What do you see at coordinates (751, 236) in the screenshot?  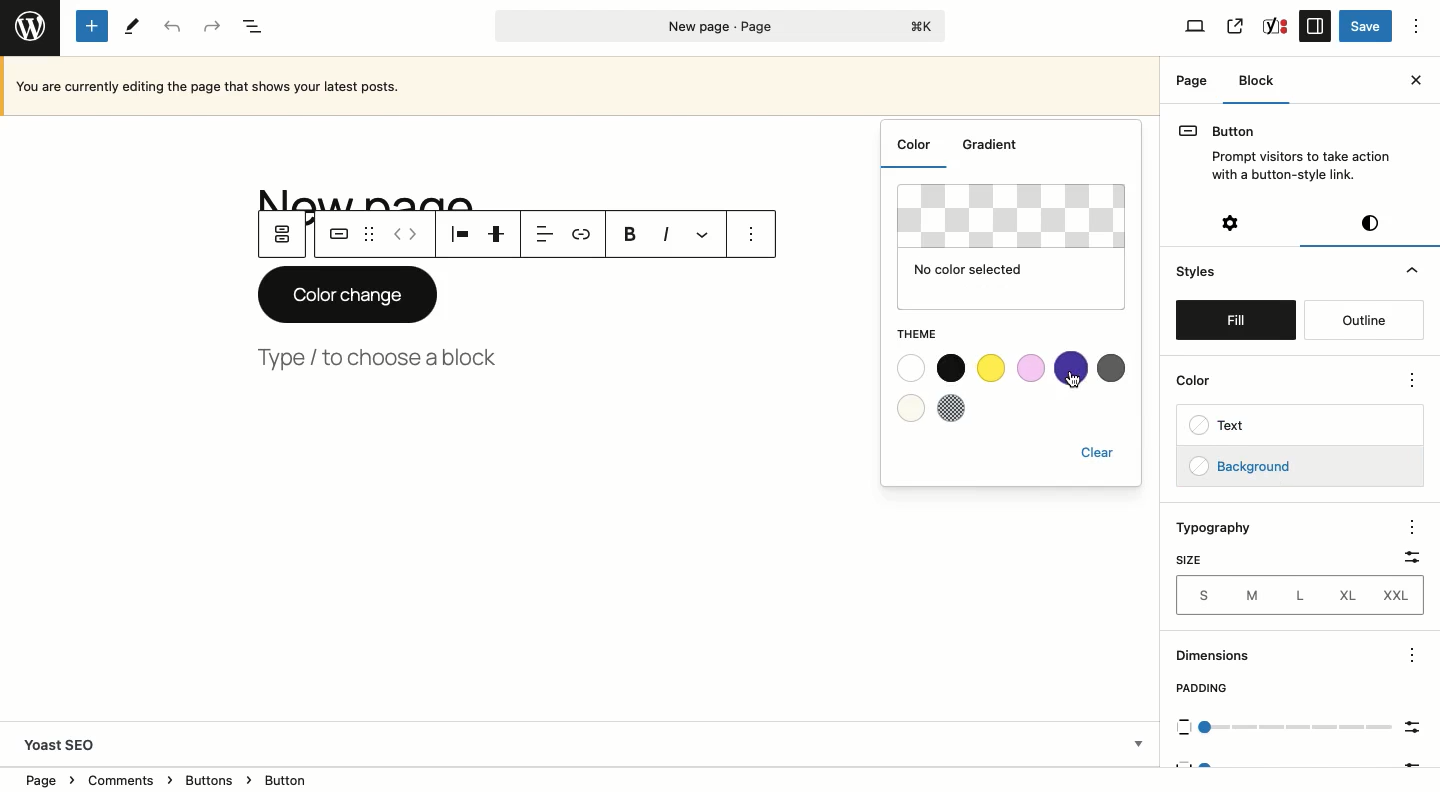 I see `Options` at bounding box center [751, 236].